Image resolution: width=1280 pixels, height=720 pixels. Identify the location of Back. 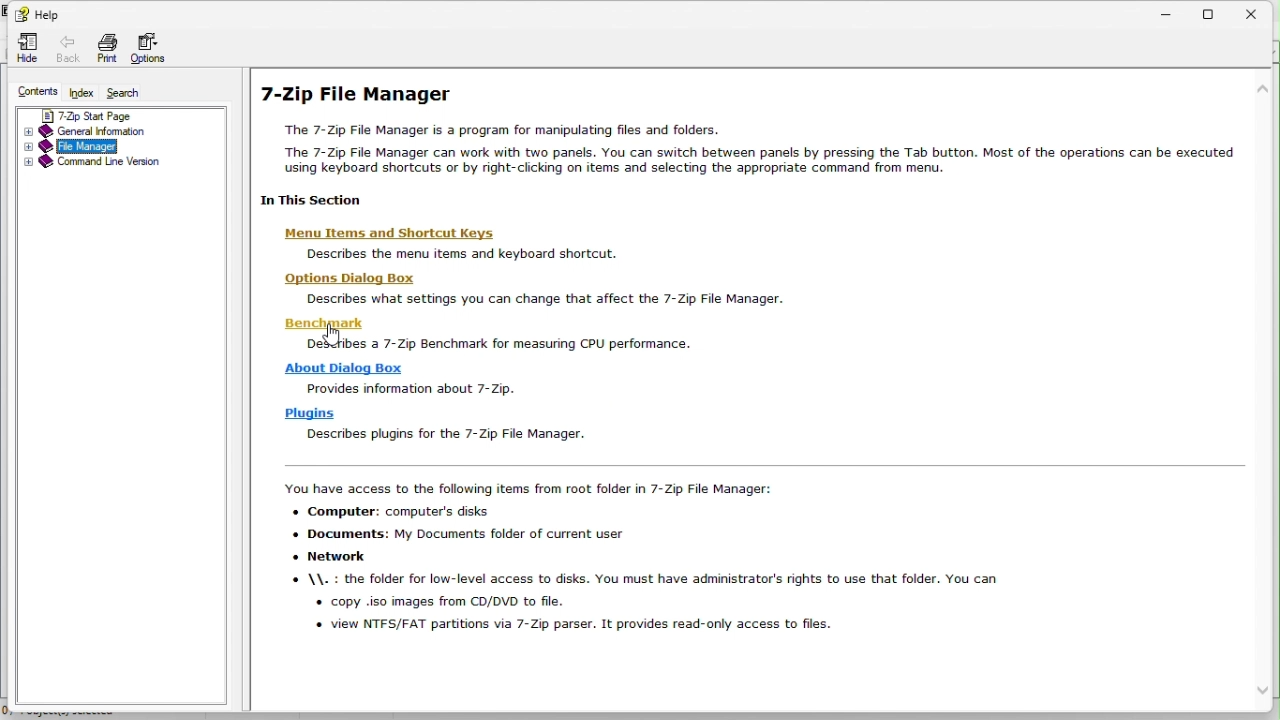
(67, 46).